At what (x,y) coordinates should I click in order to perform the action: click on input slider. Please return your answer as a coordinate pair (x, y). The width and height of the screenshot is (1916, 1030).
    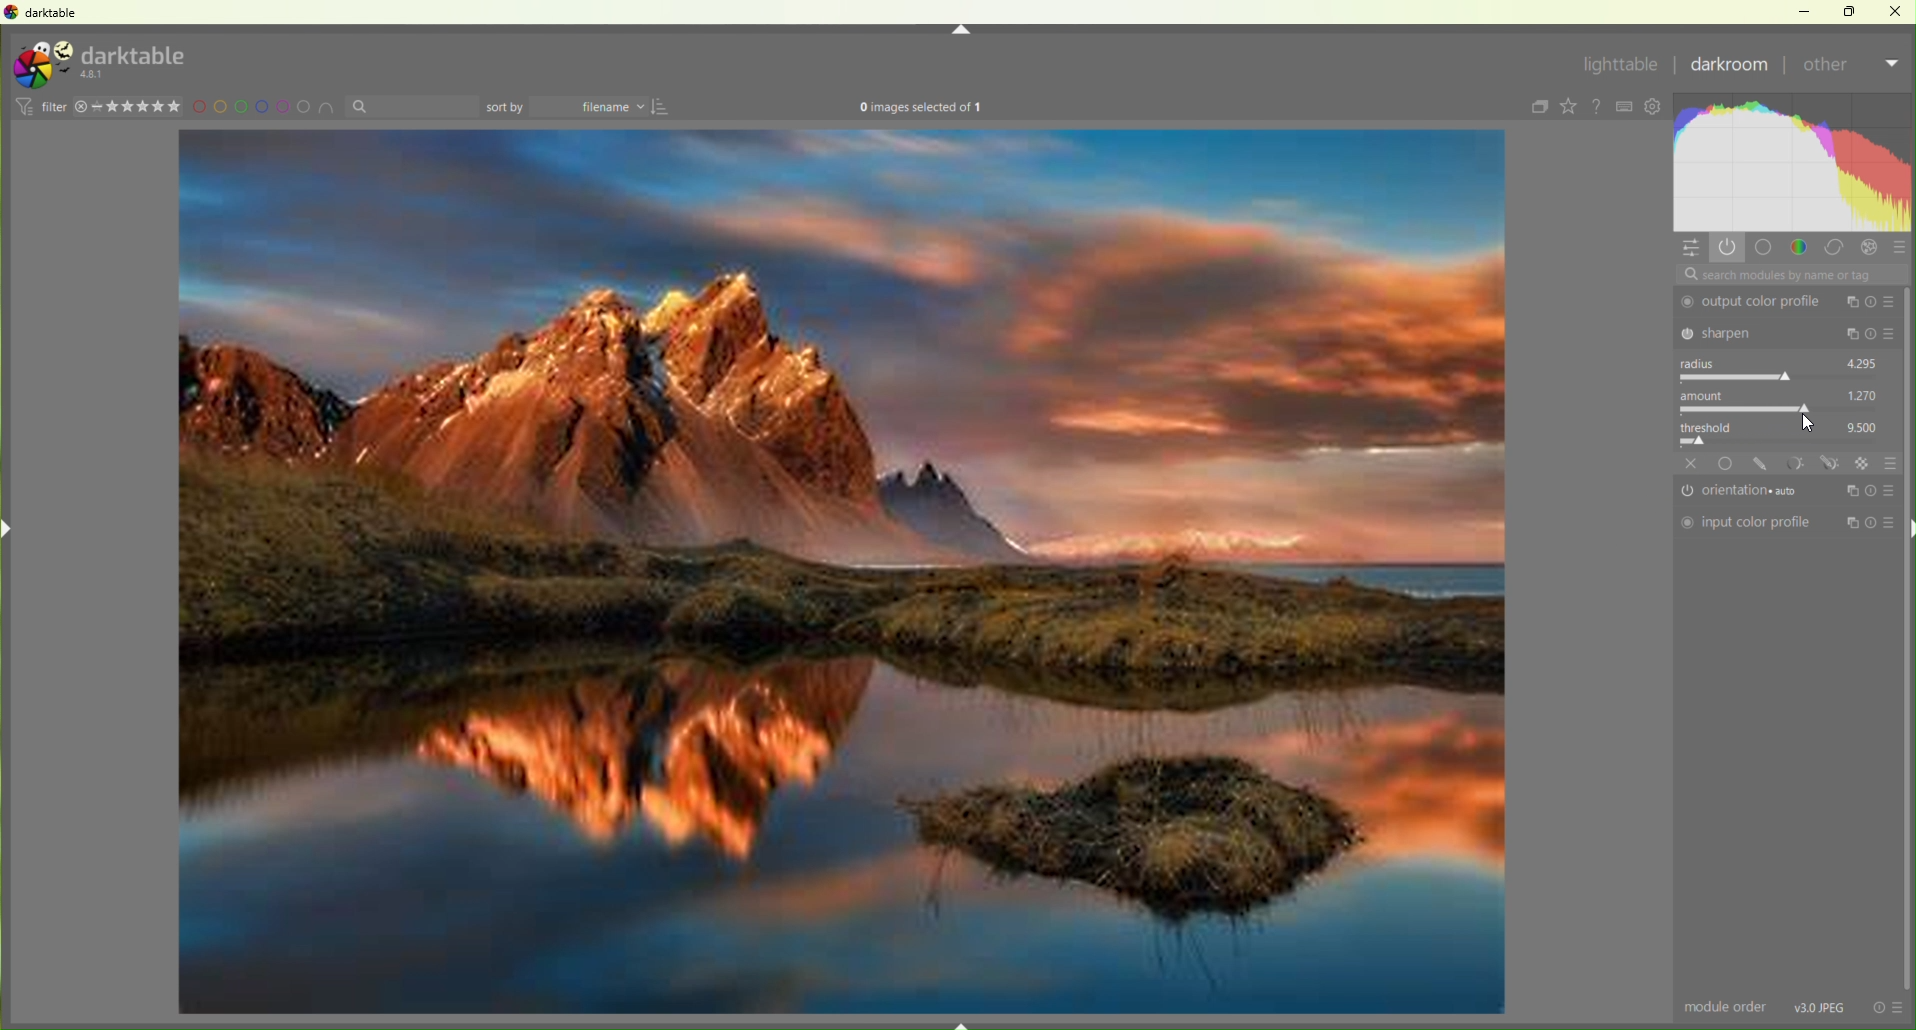
    Looking at the image, I should click on (1782, 409).